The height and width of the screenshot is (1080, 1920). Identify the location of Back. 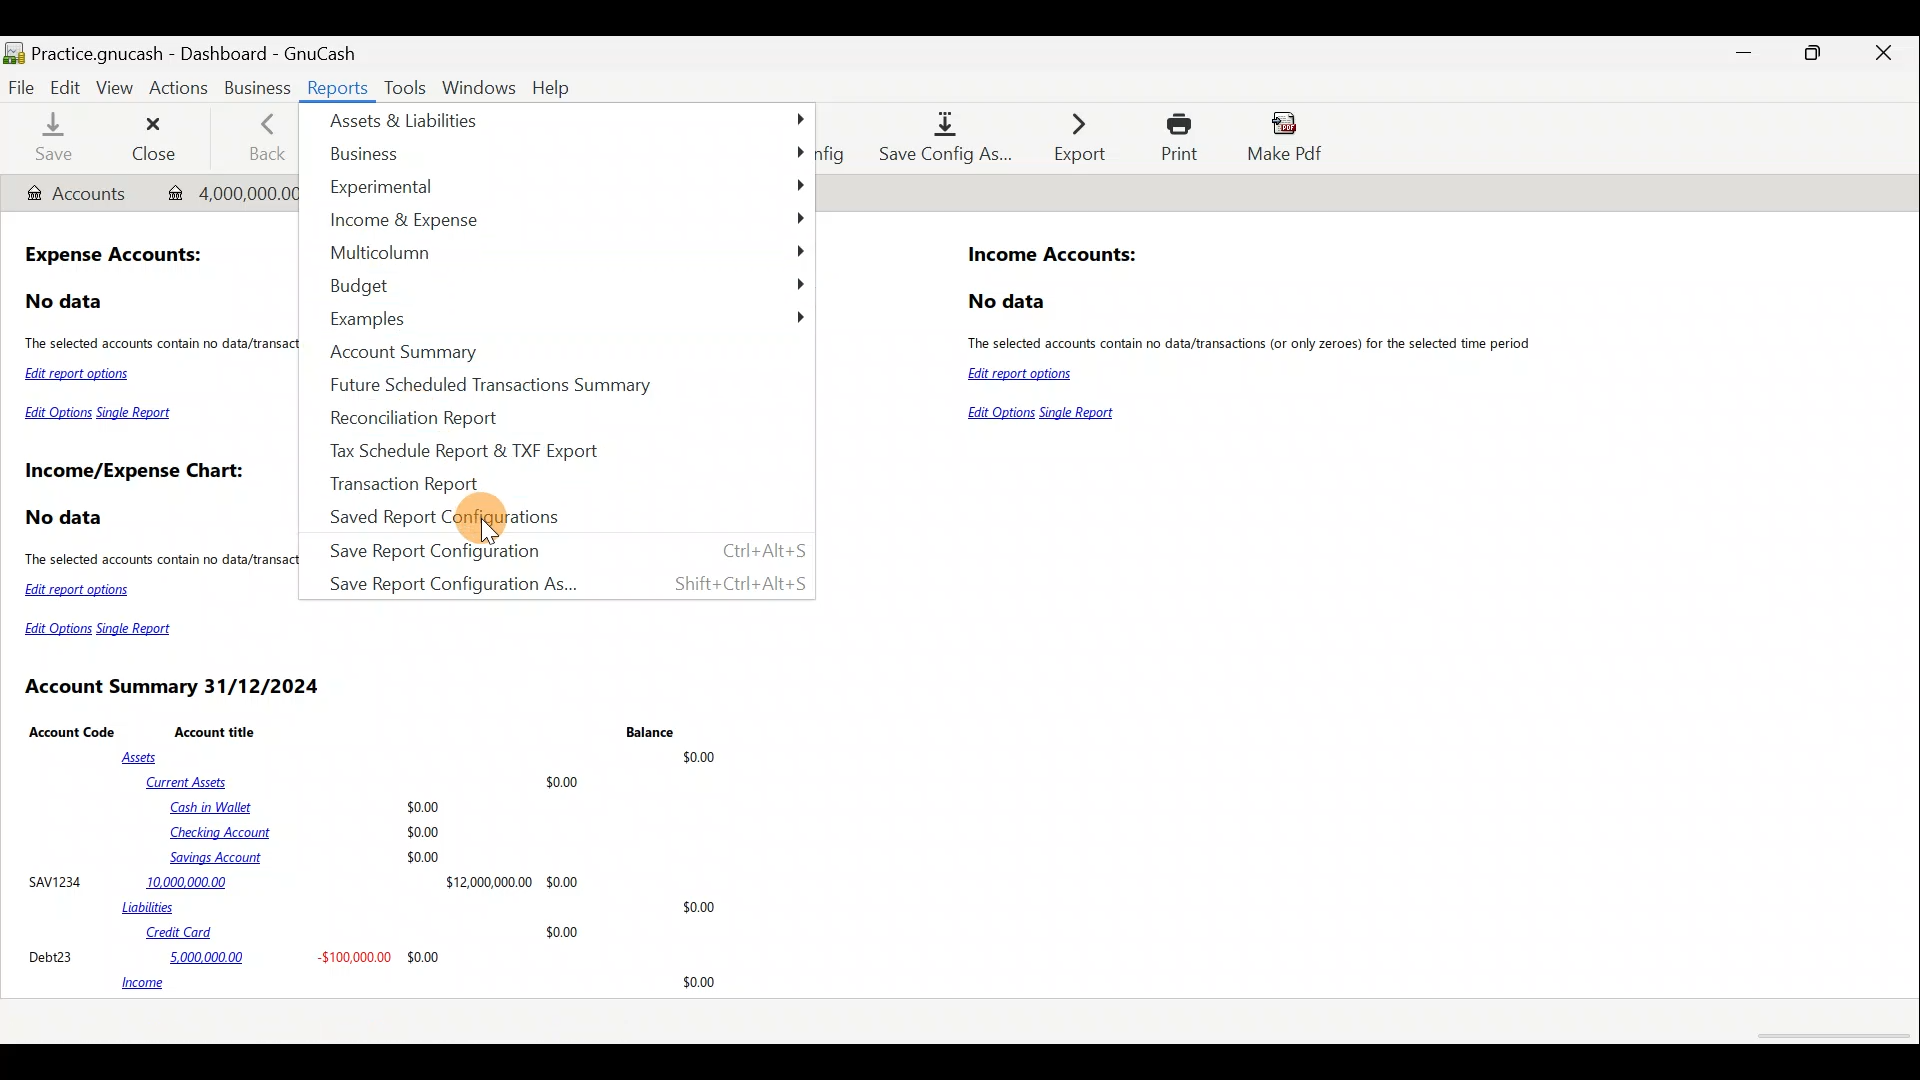
(266, 135).